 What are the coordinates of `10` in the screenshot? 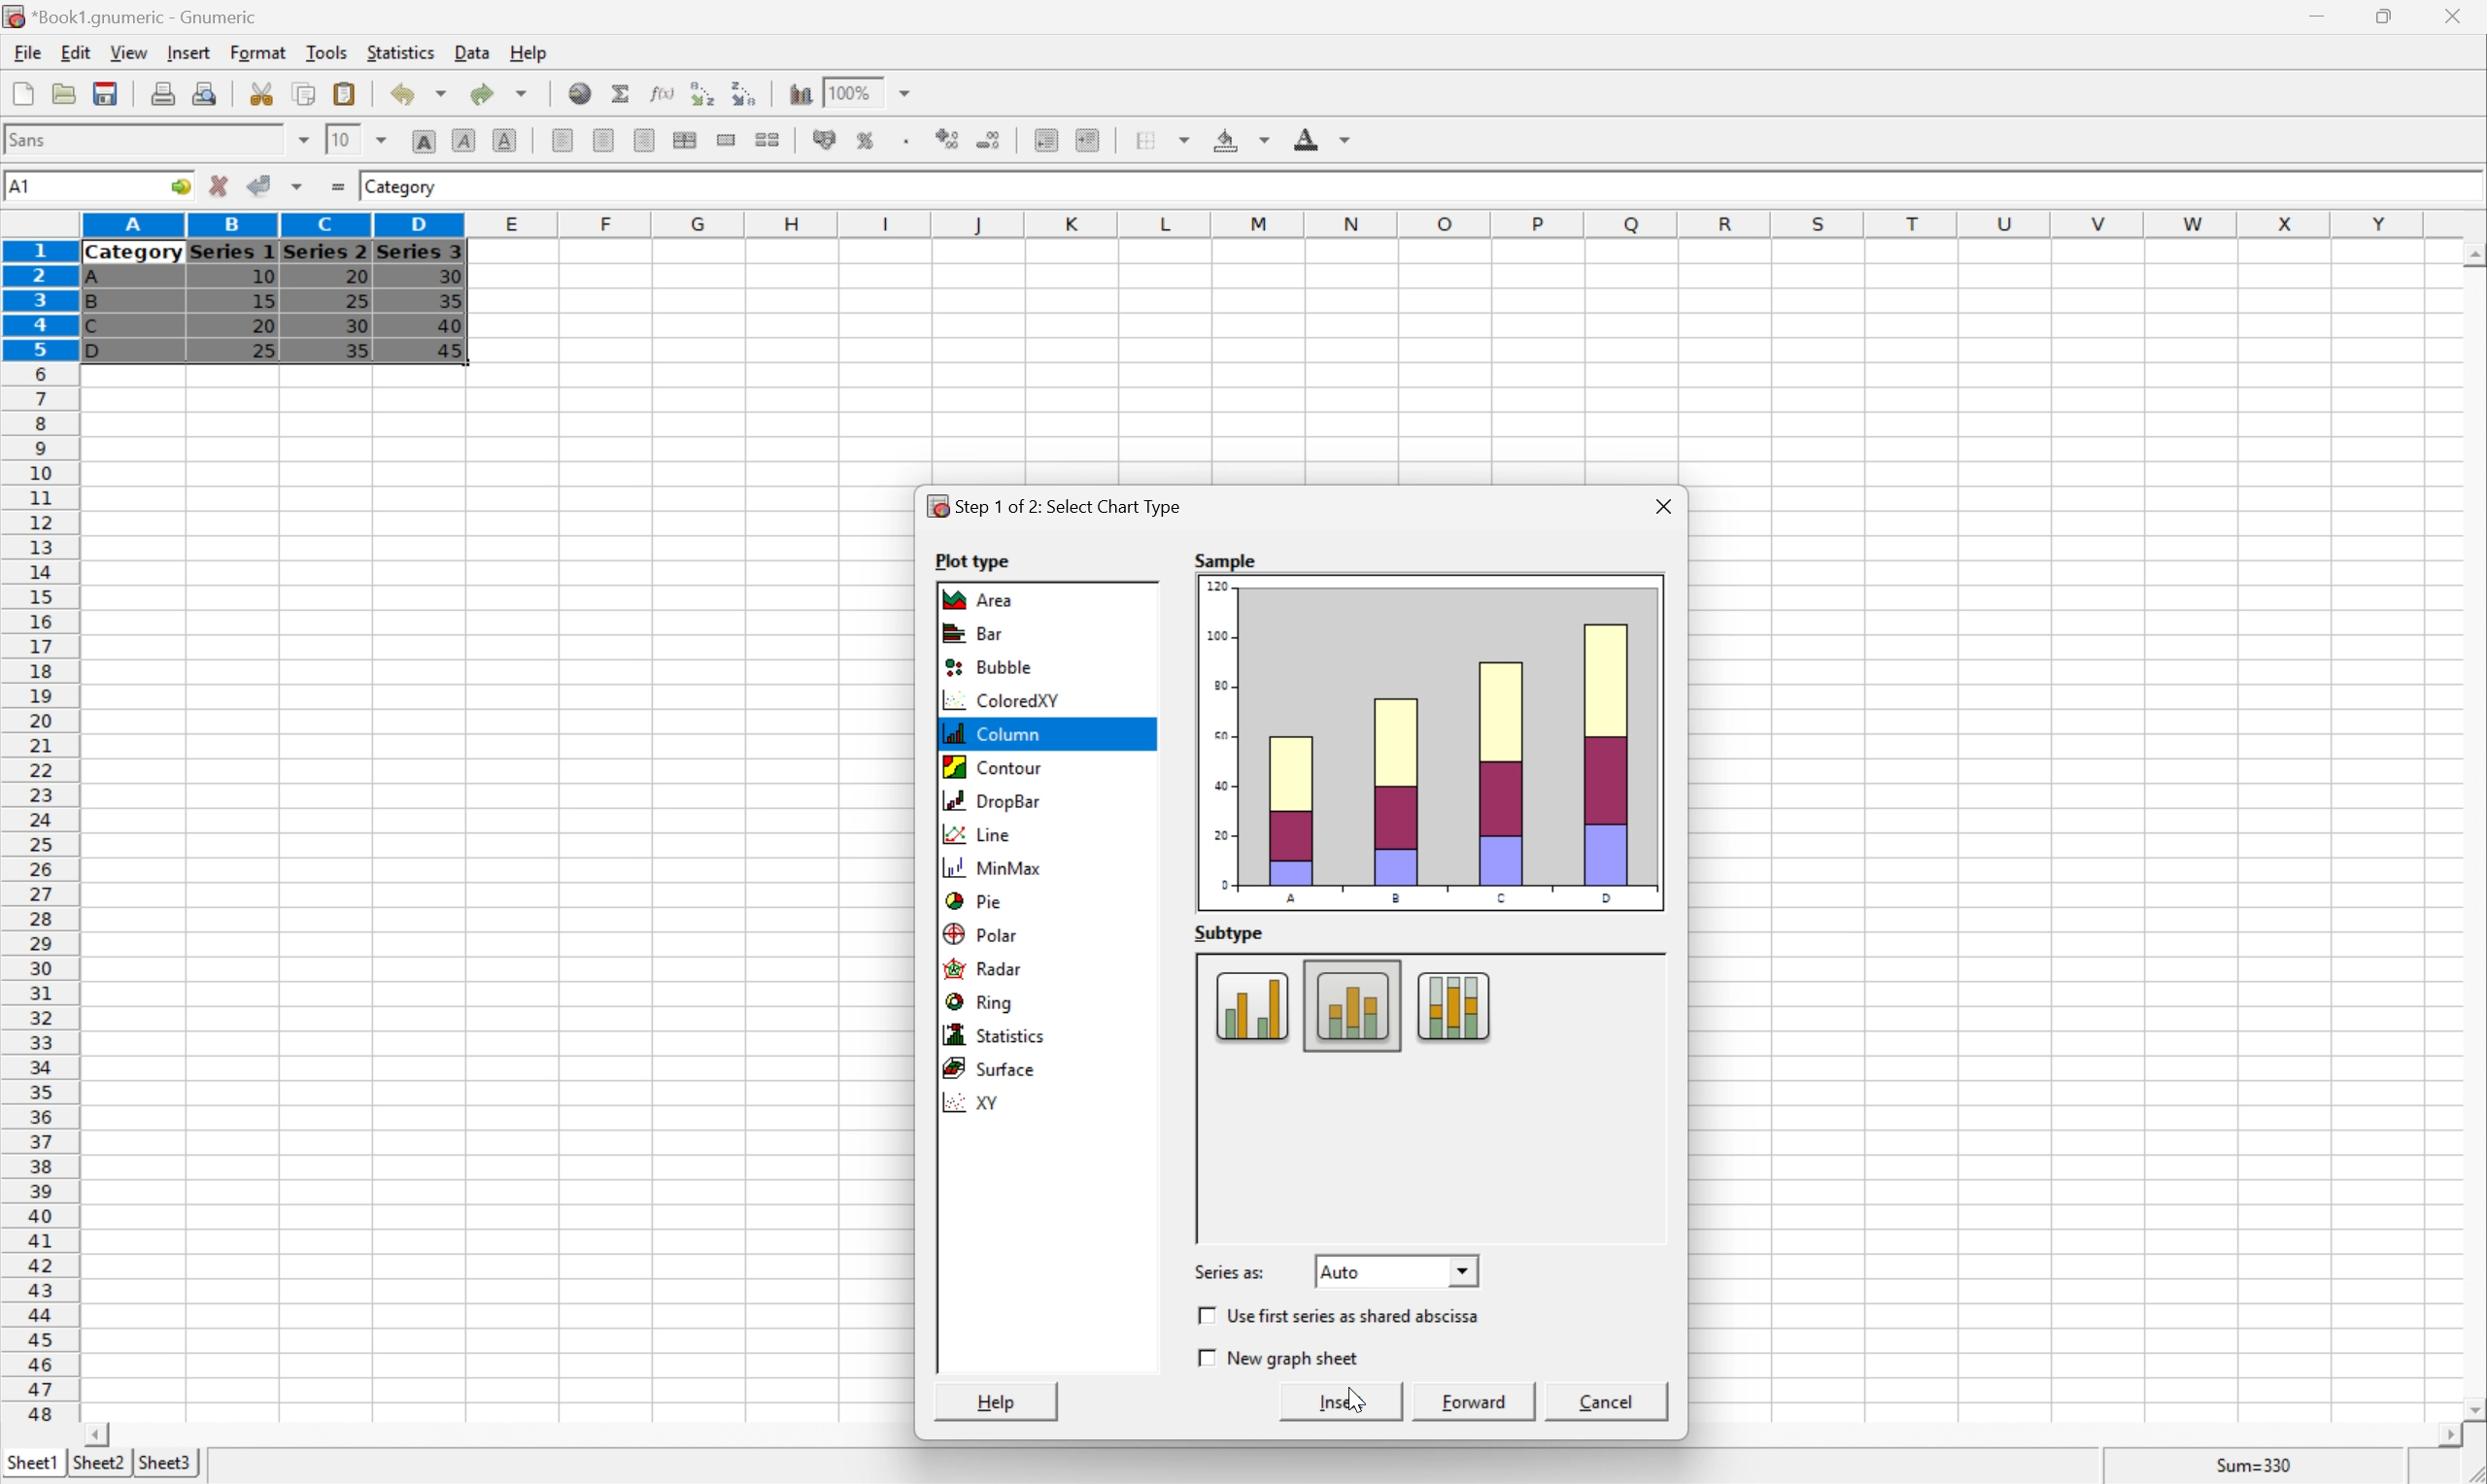 It's located at (342, 140).